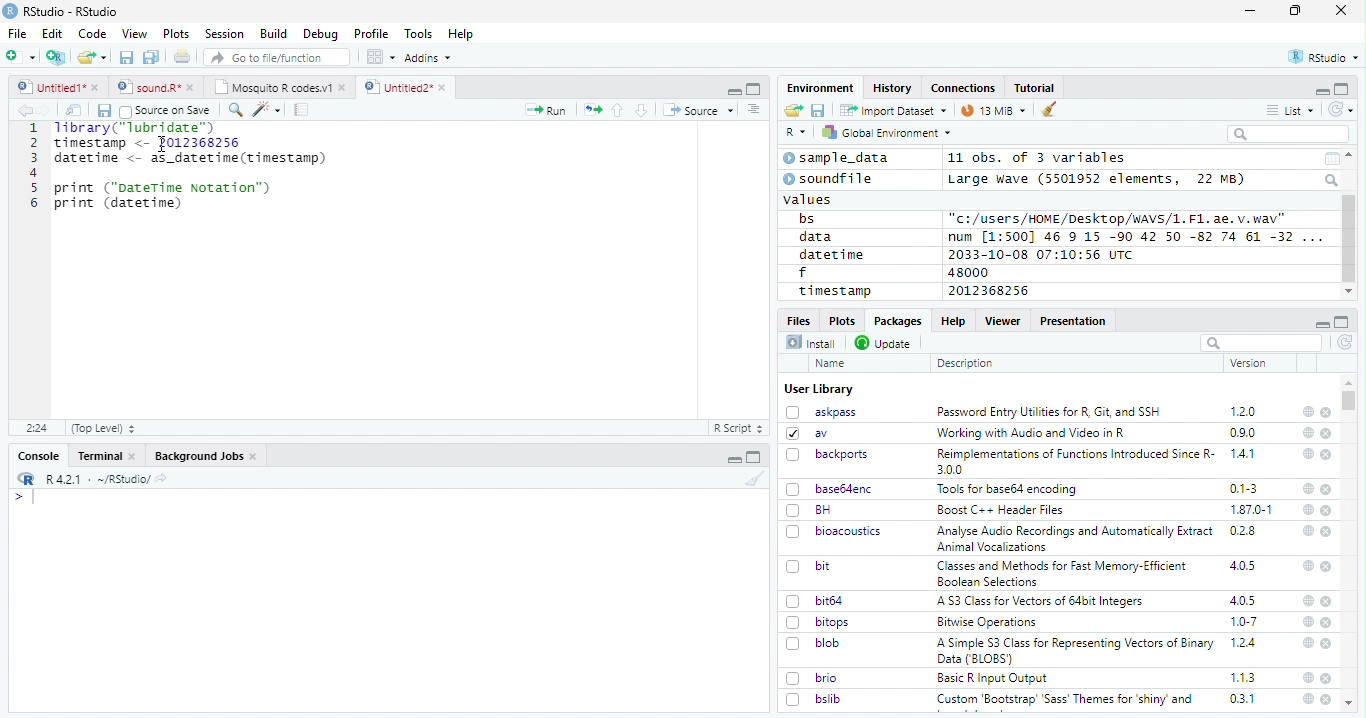 Image resolution: width=1366 pixels, height=718 pixels. I want to click on minimize, so click(1321, 90).